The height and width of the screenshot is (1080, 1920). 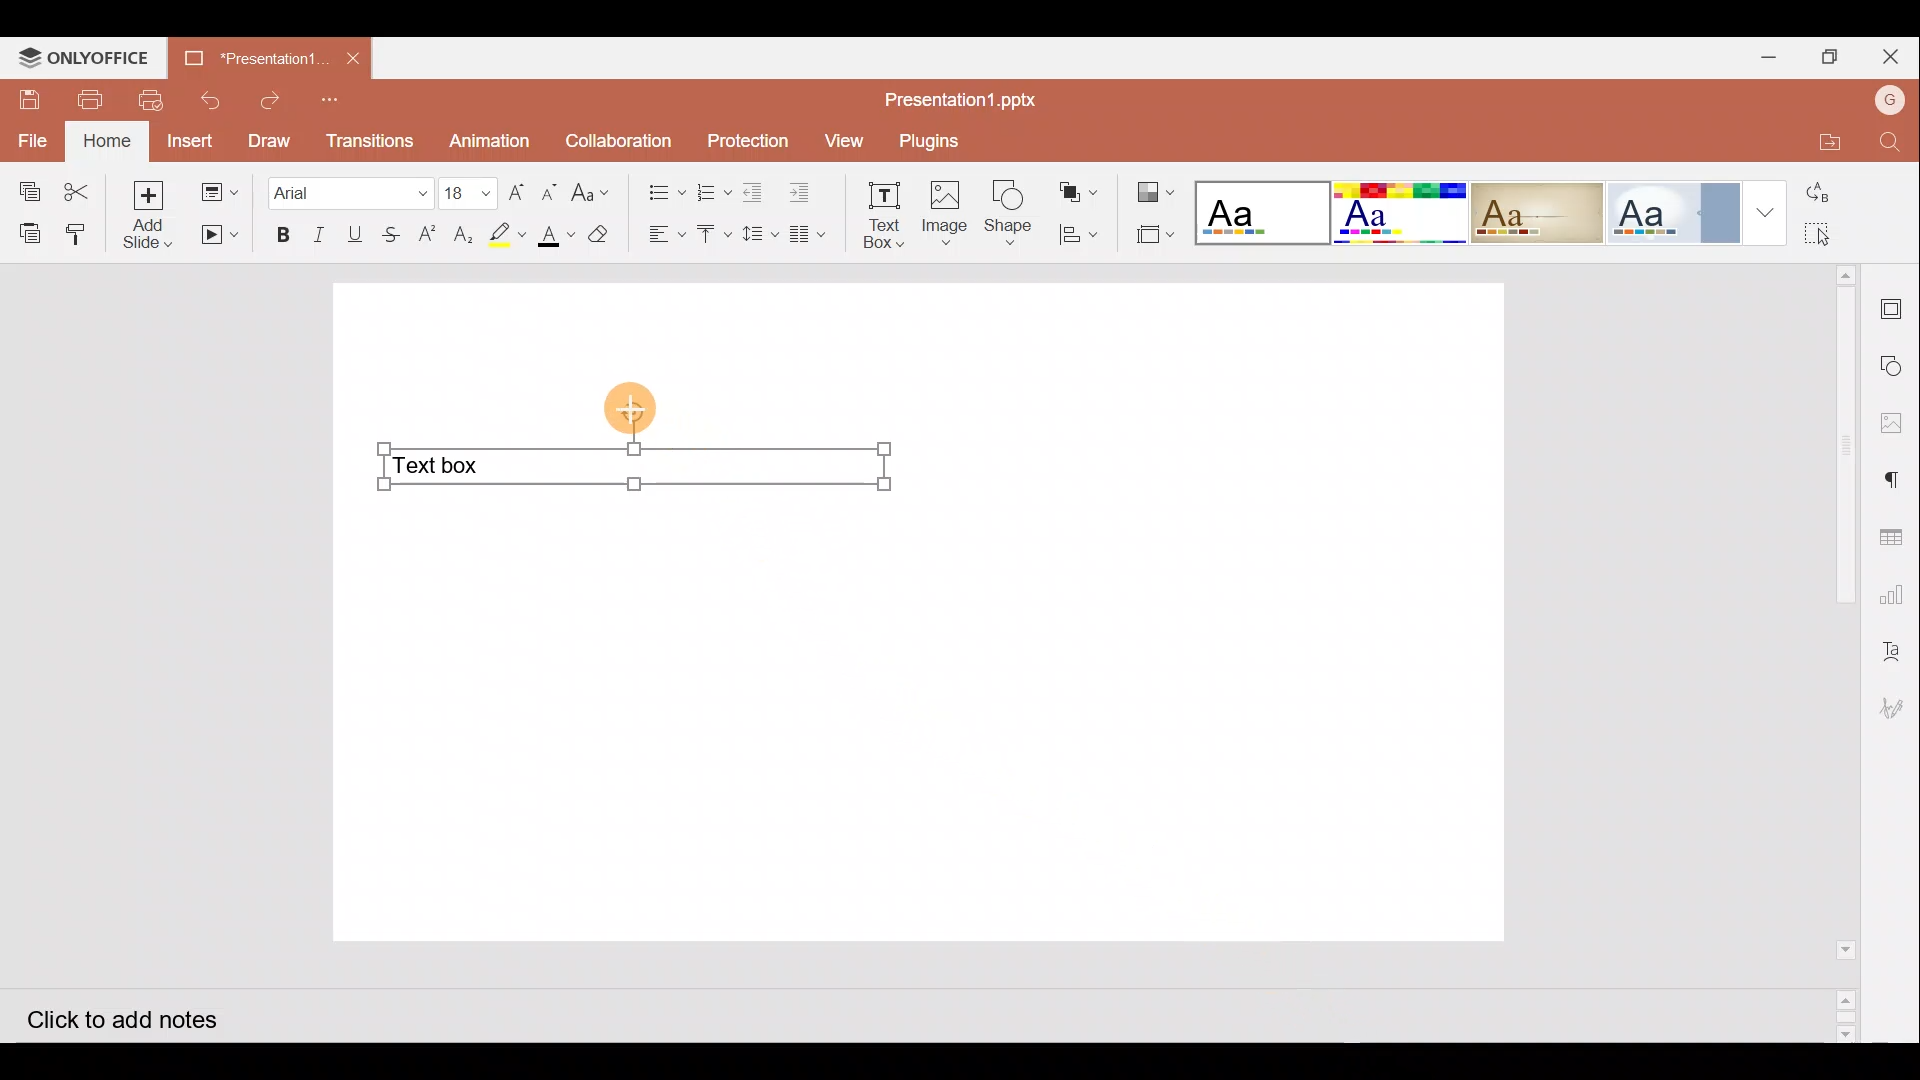 I want to click on Bullets, so click(x=661, y=187).